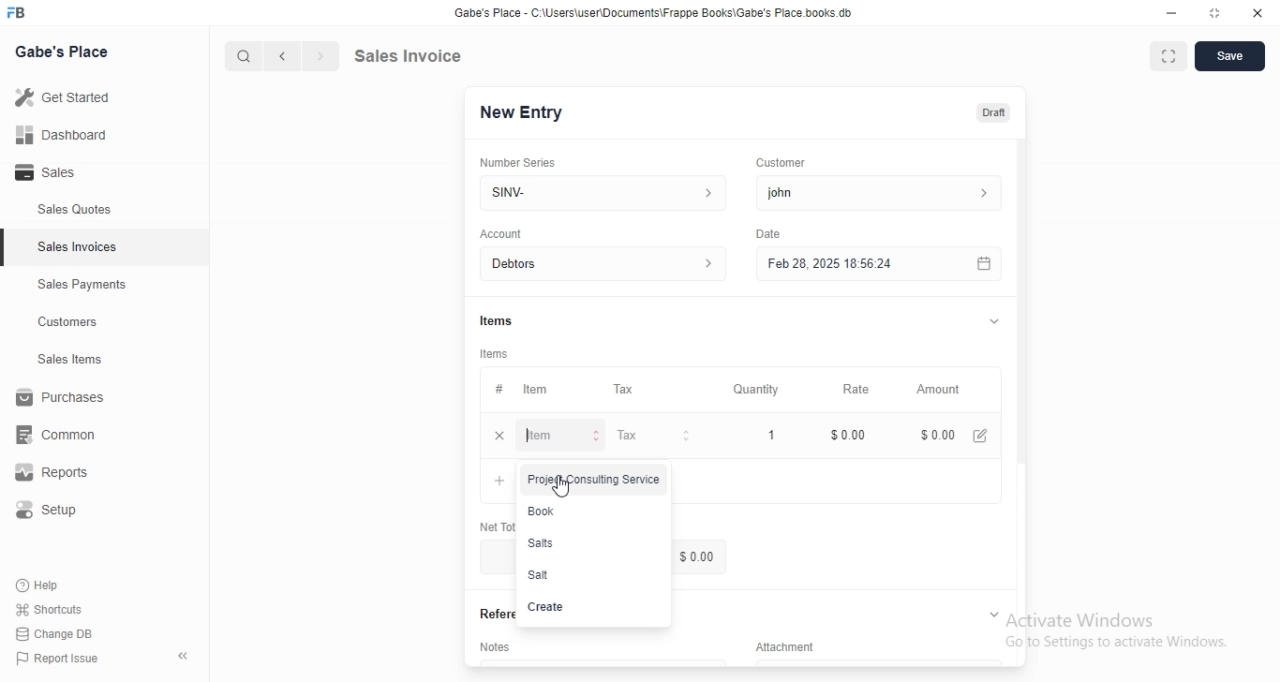 Image resolution: width=1280 pixels, height=682 pixels. Describe the element at coordinates (658, 16) in the screenshot. I see `Gabe's Place - C \Wsers\usenDocuments\Frappe Books\Gabe's Place books db` at that location.